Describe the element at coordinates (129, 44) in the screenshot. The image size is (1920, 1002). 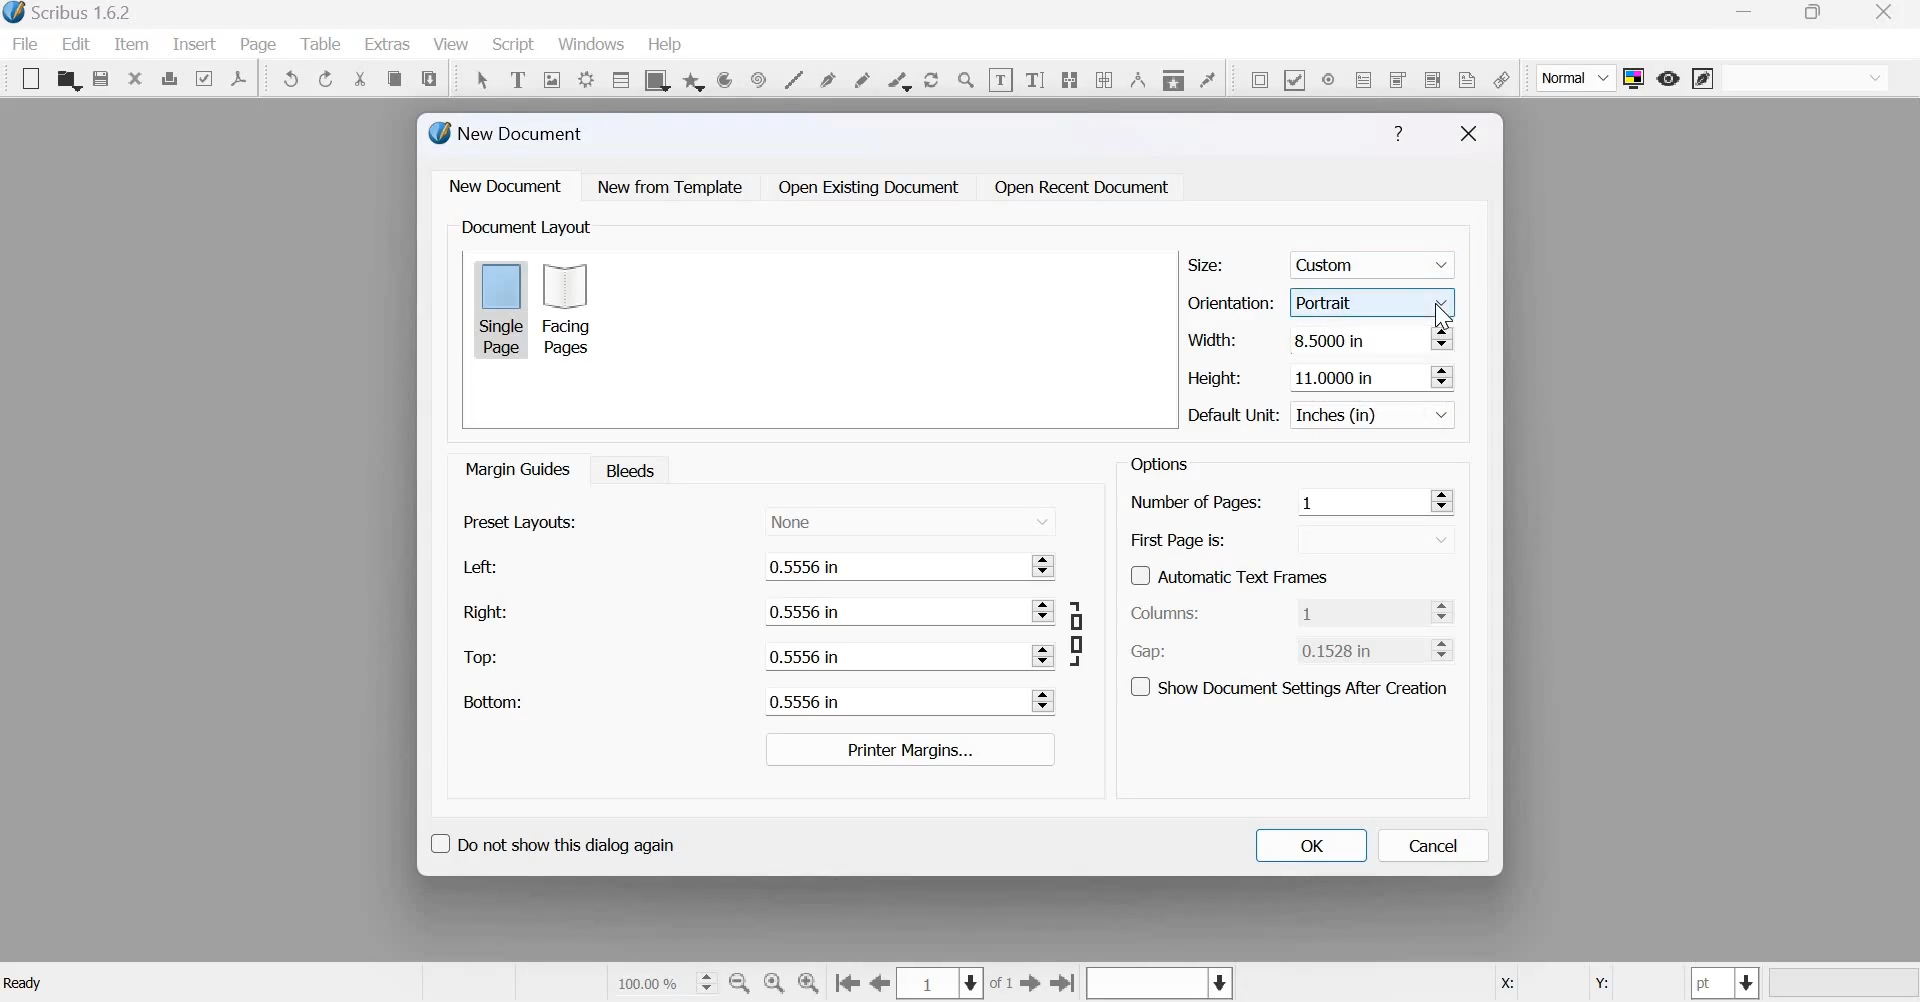
I see `item` at that location.